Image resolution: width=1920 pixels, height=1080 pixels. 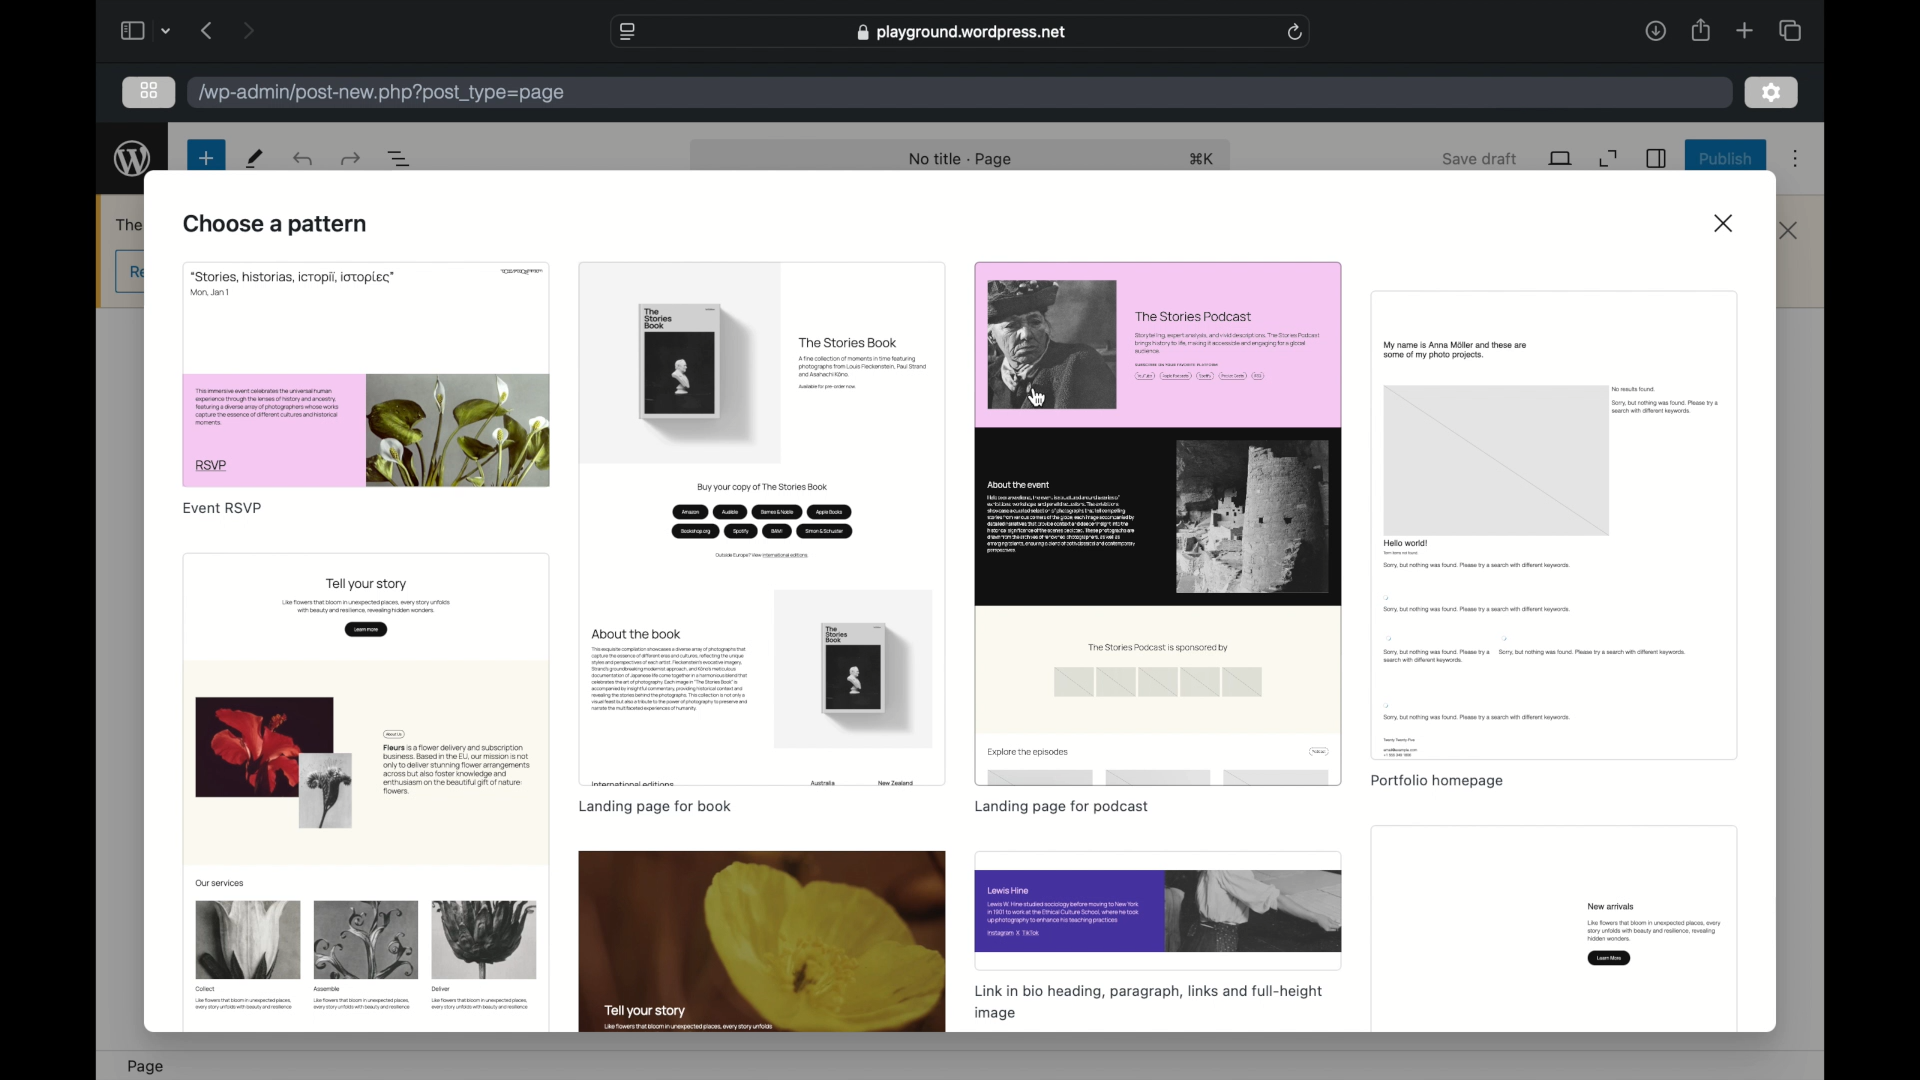 I want to click on obscure button, so click(x=128, y=272).